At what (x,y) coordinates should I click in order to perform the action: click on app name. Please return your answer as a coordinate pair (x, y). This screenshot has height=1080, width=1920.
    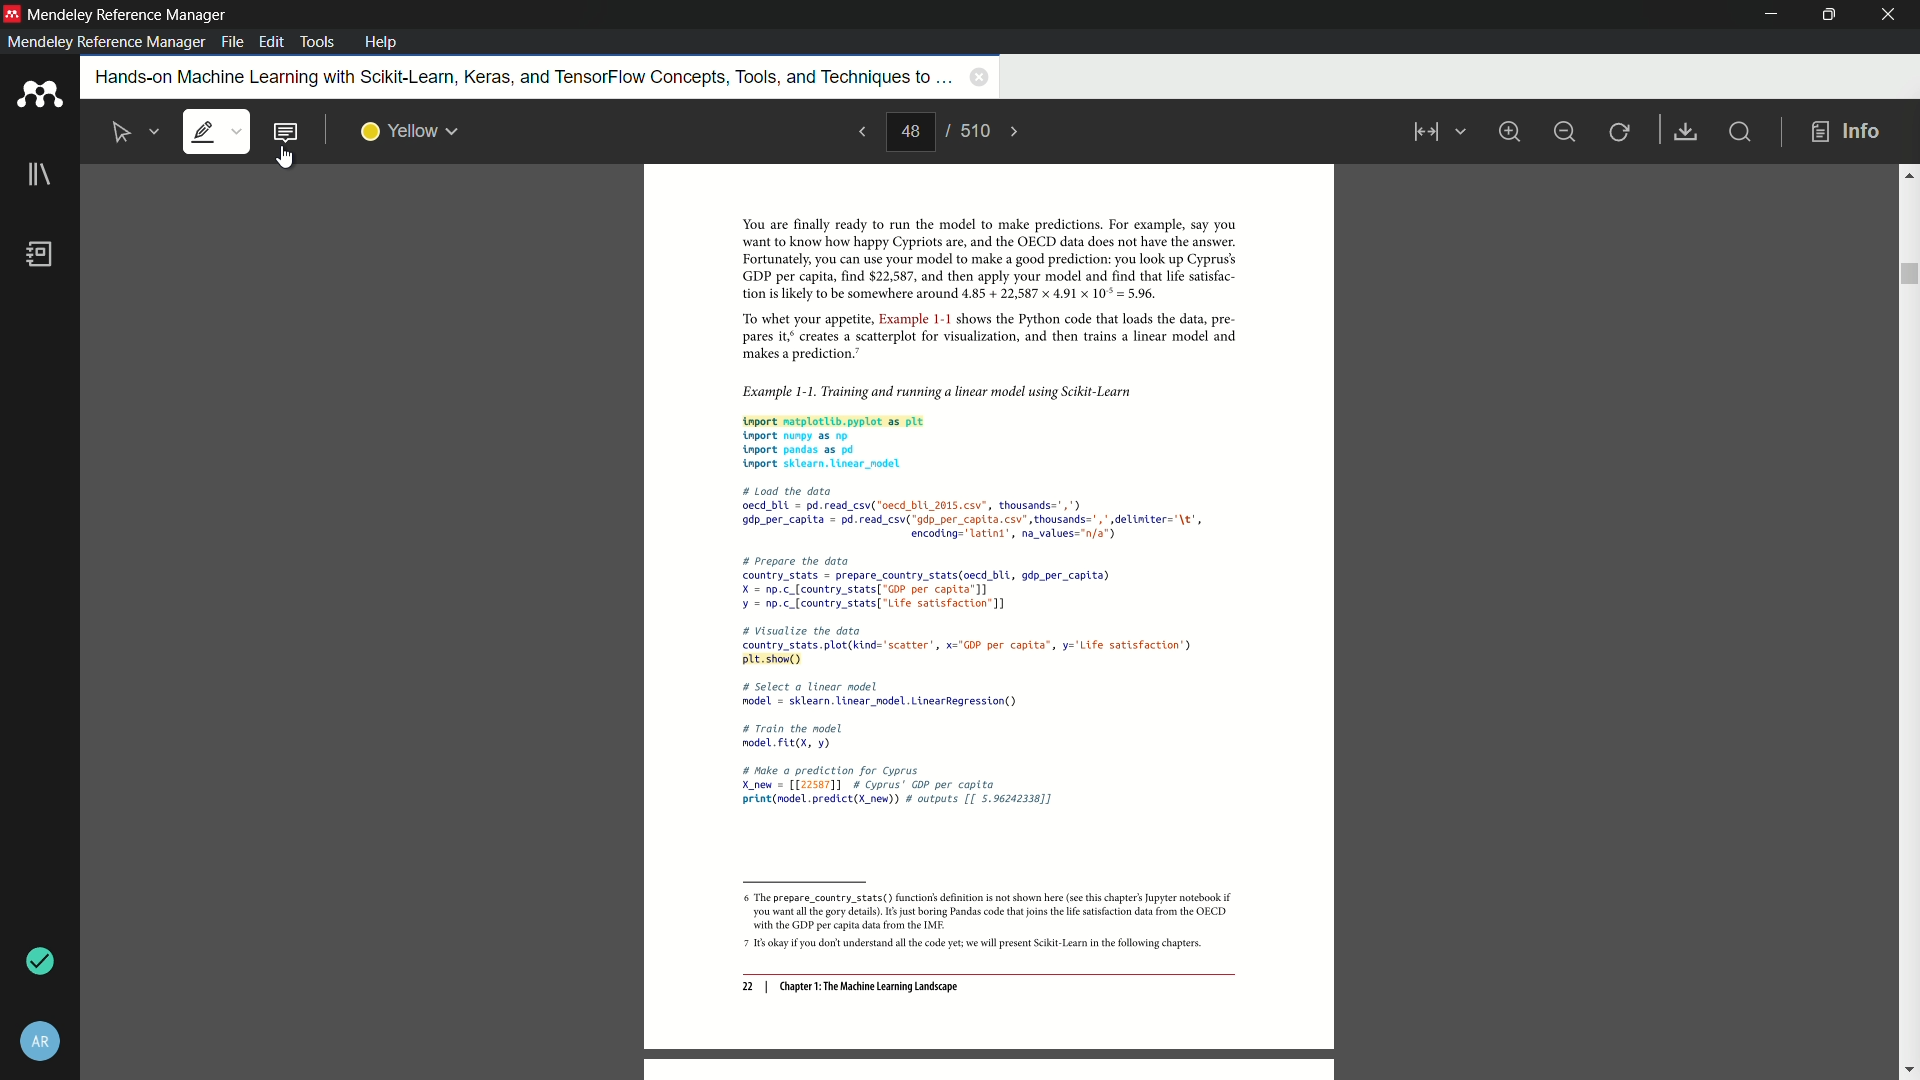
    Looking at the image, I should click on (130, 15).